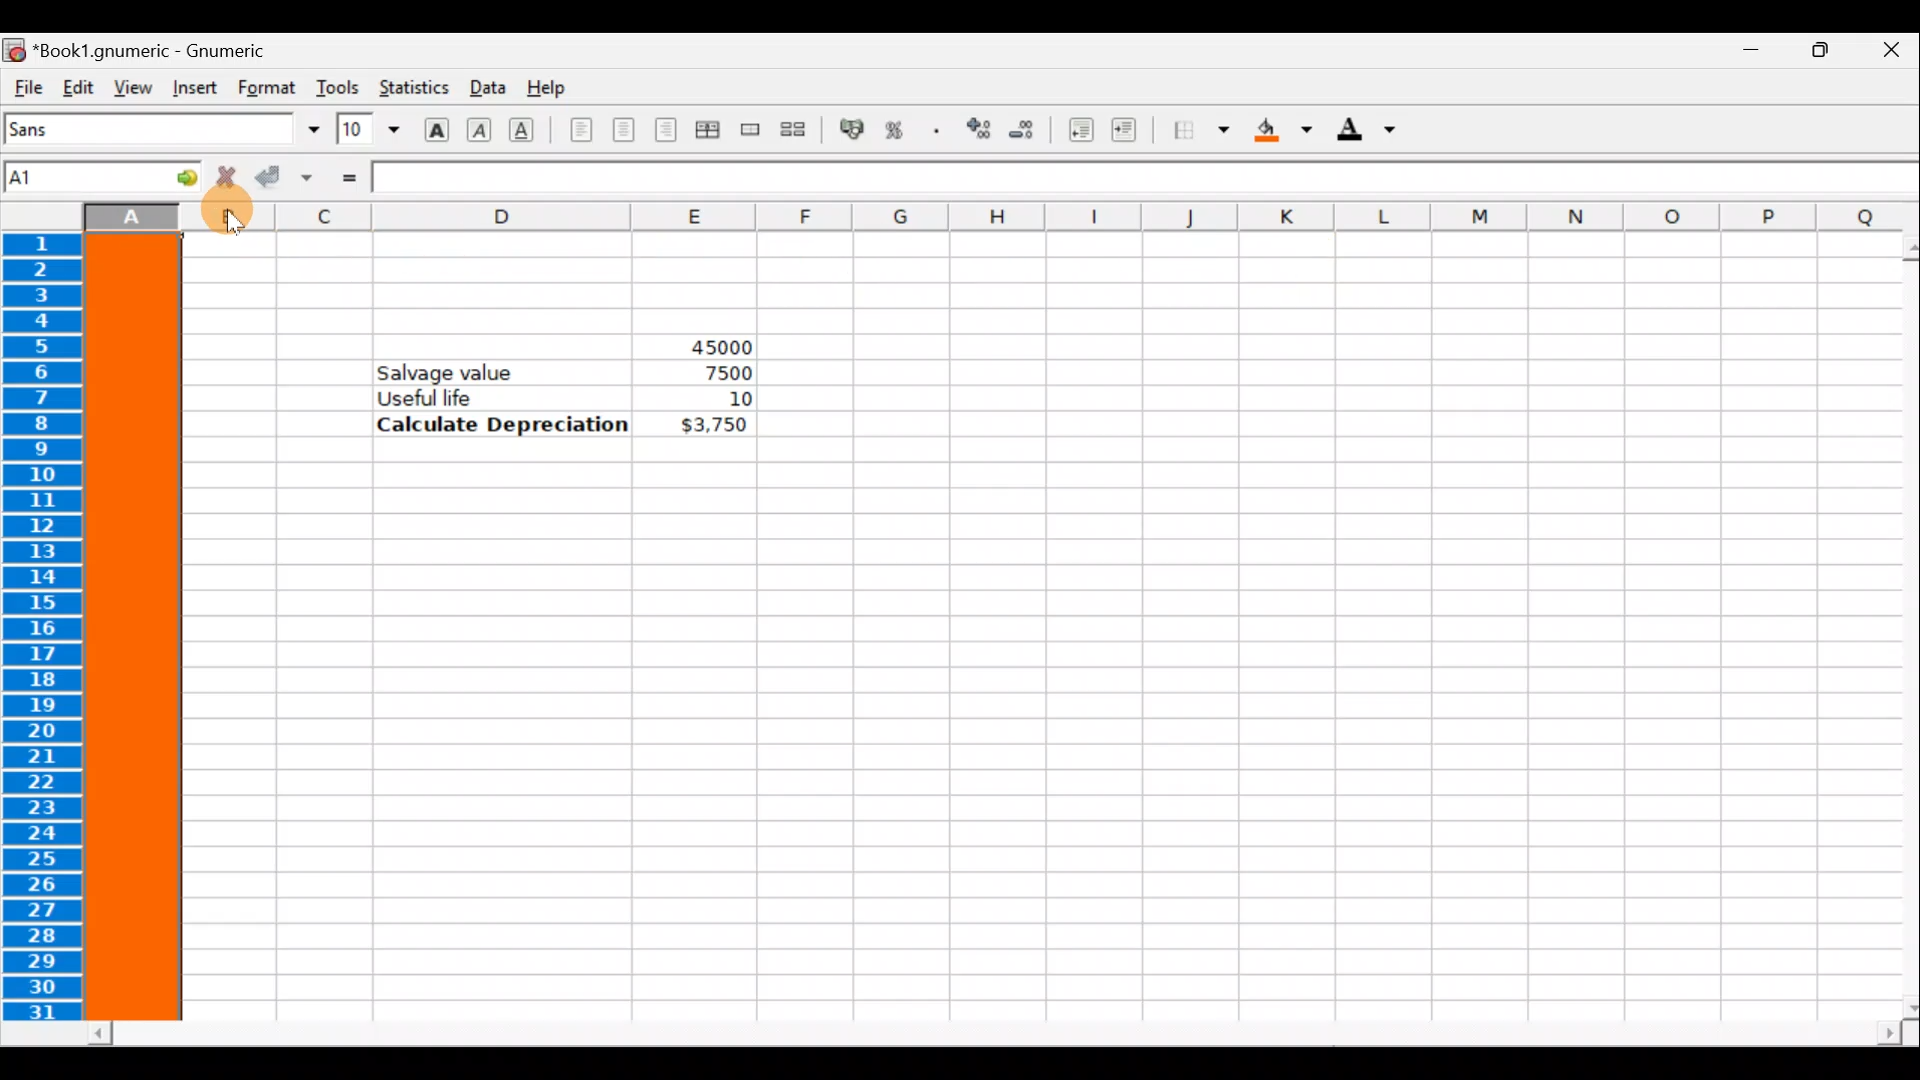 The height and width of the screenshot is (1080, 1920). I want to click on Format the selection as accounting, so click(853, 132).